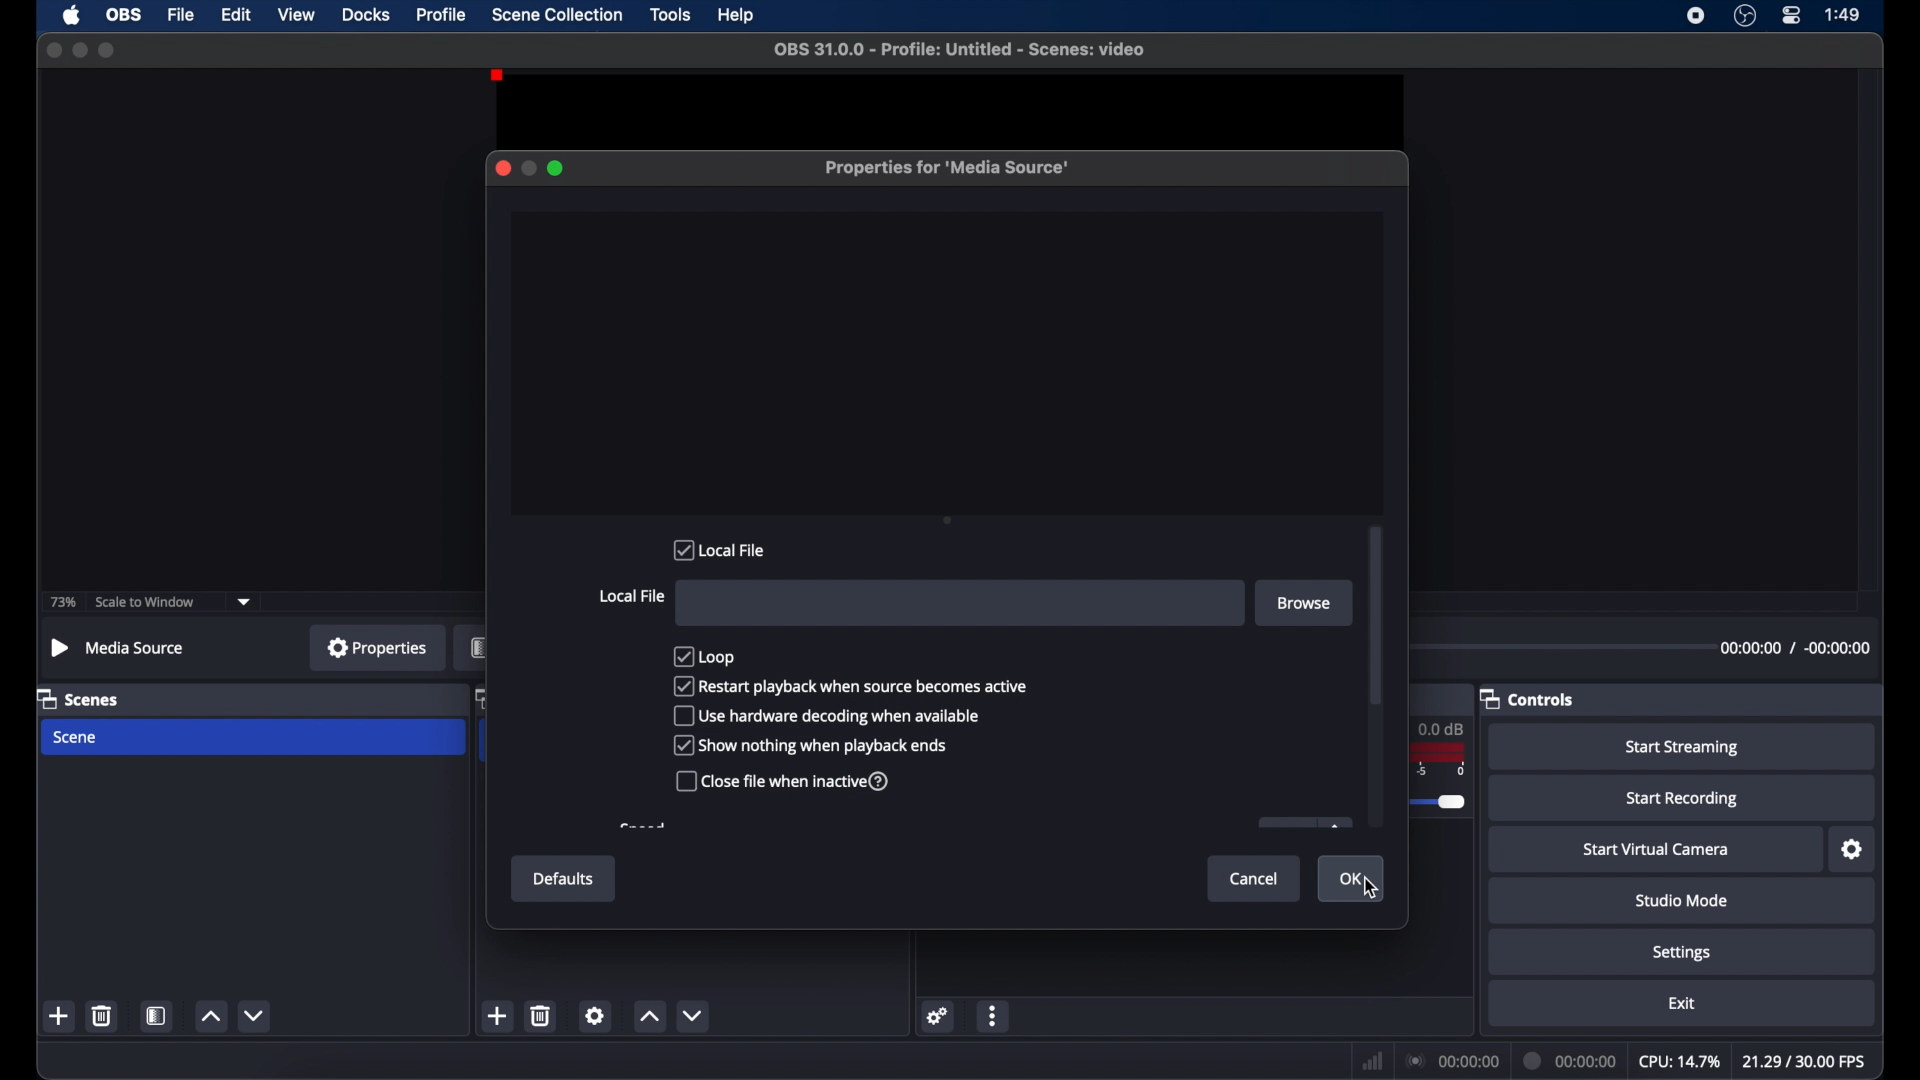 The image size is (1920, 1080). What do you see at coordinates (366, 13) in the screenshot?
I see `docks` at bounding box center [366, 13].